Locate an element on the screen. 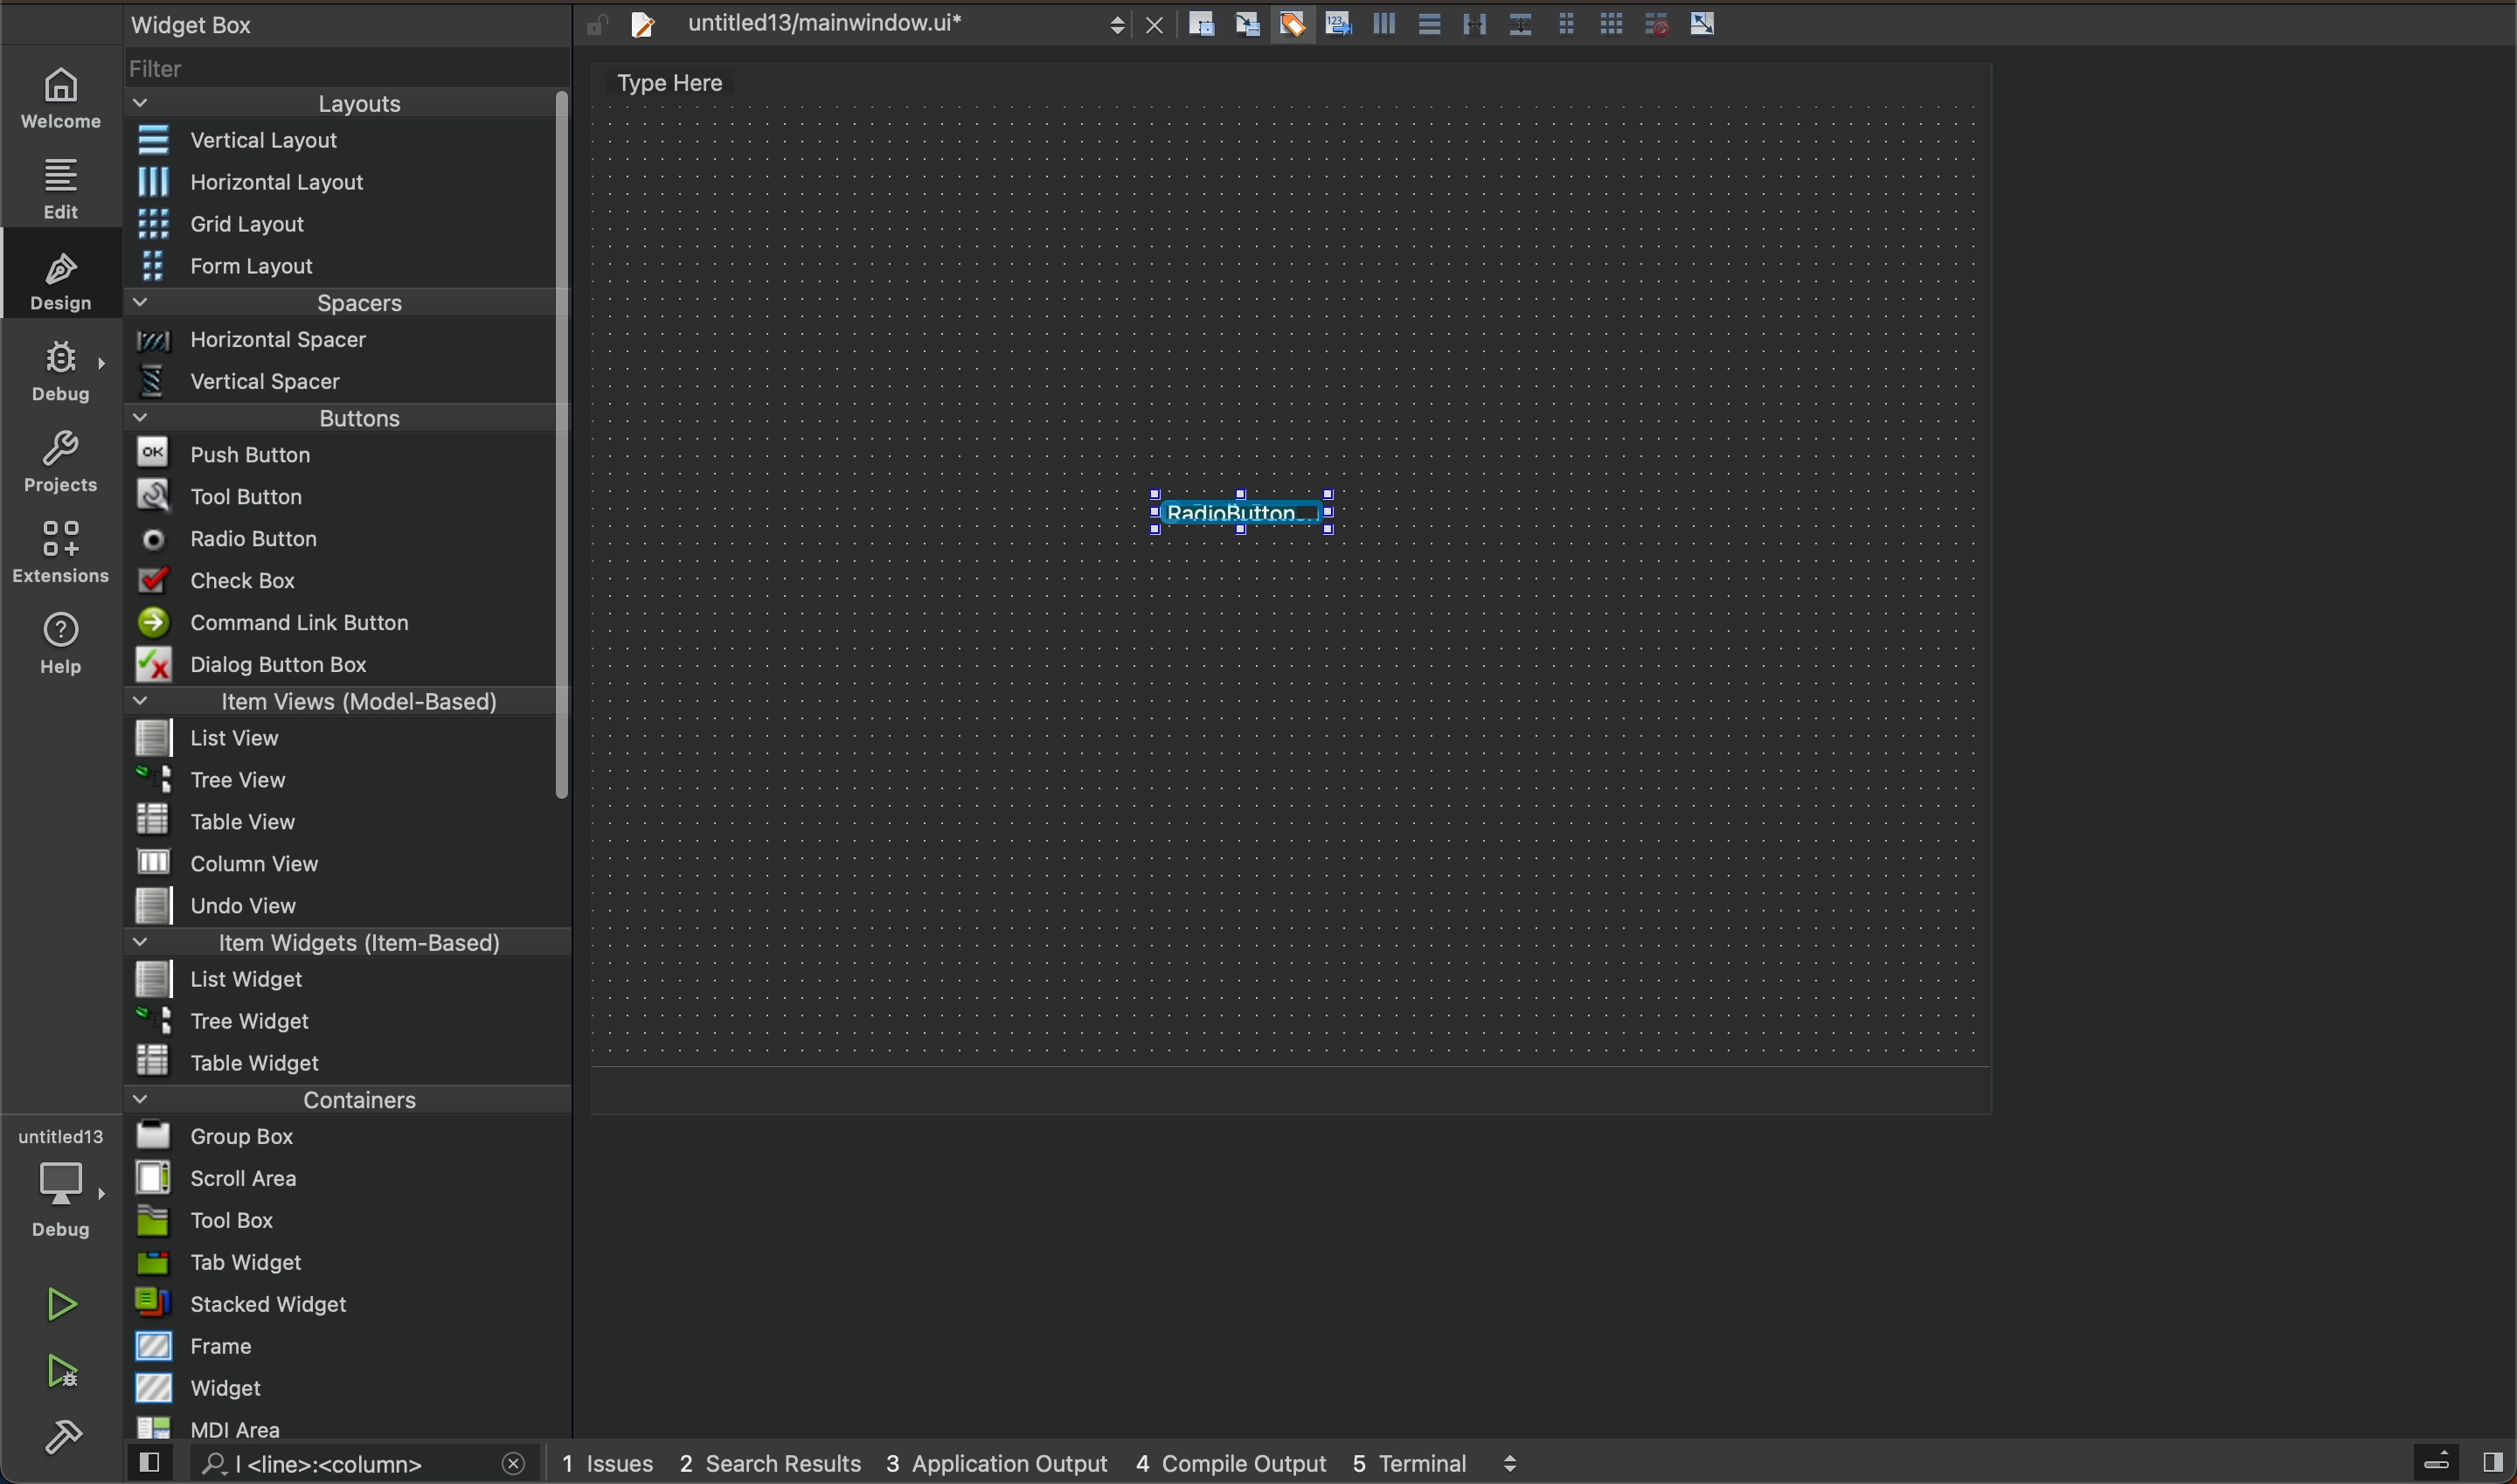 The image size is (2517, 1484). logs is located at coordinates (1073, 1462).